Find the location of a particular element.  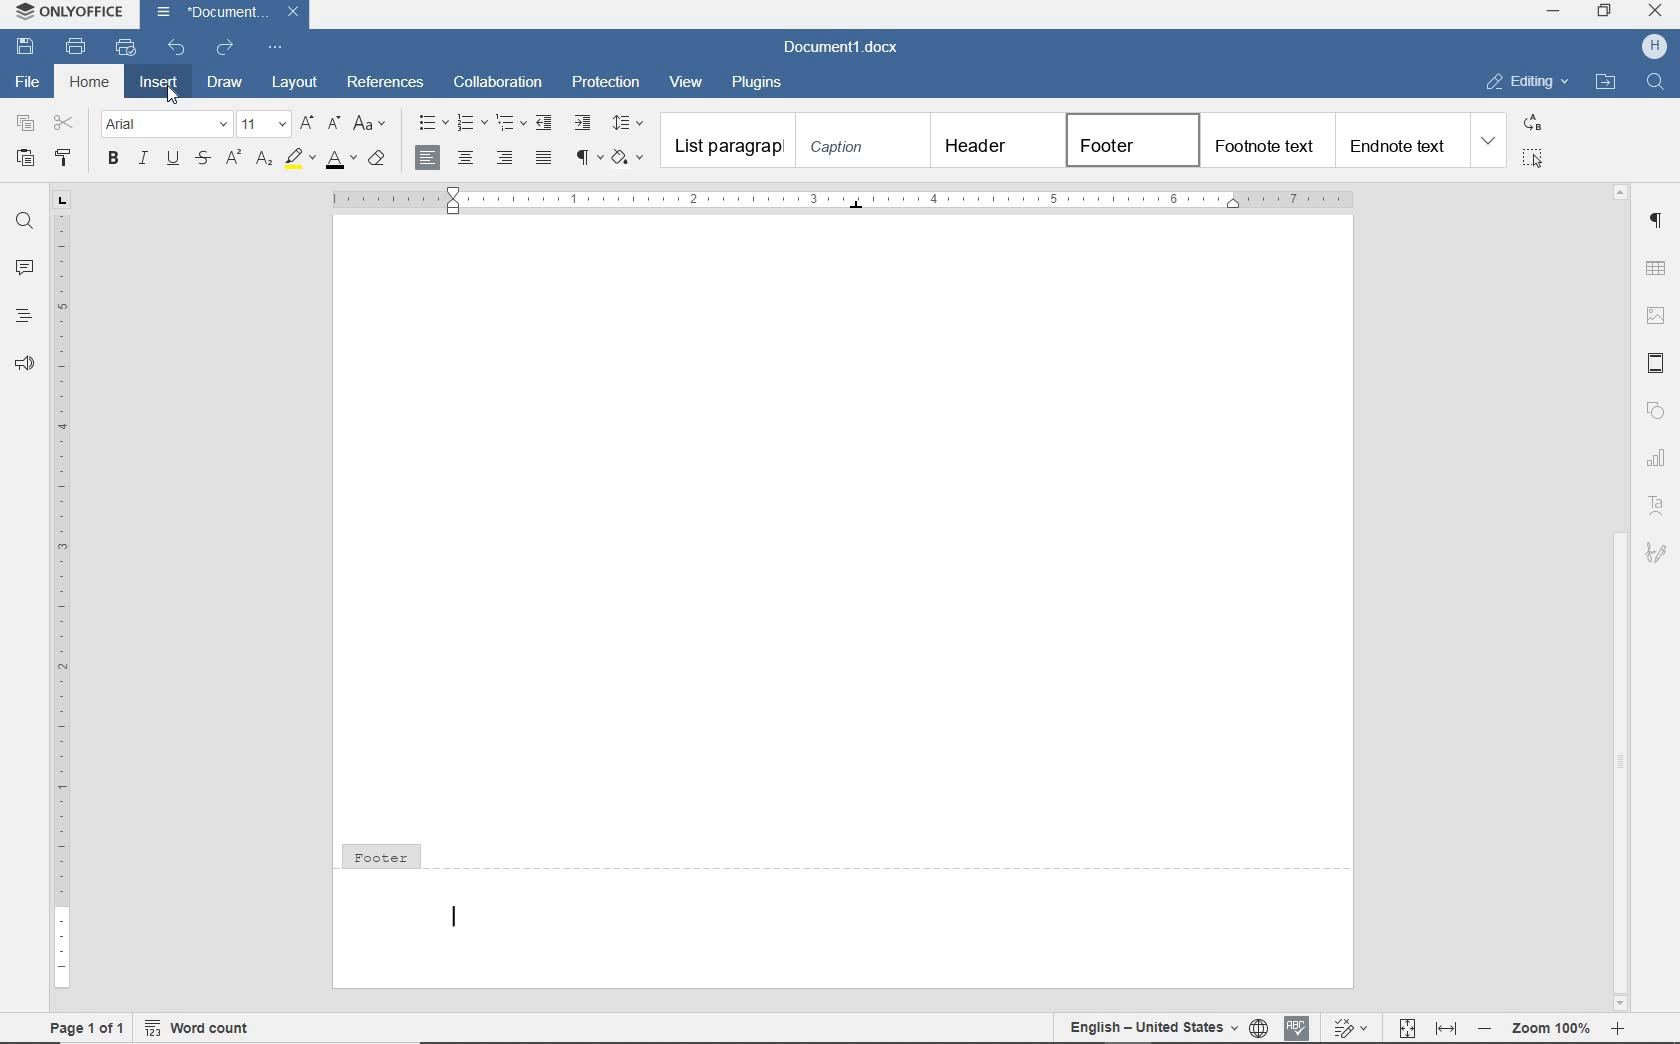

zoom out is located at coordinates (1486, 1028).